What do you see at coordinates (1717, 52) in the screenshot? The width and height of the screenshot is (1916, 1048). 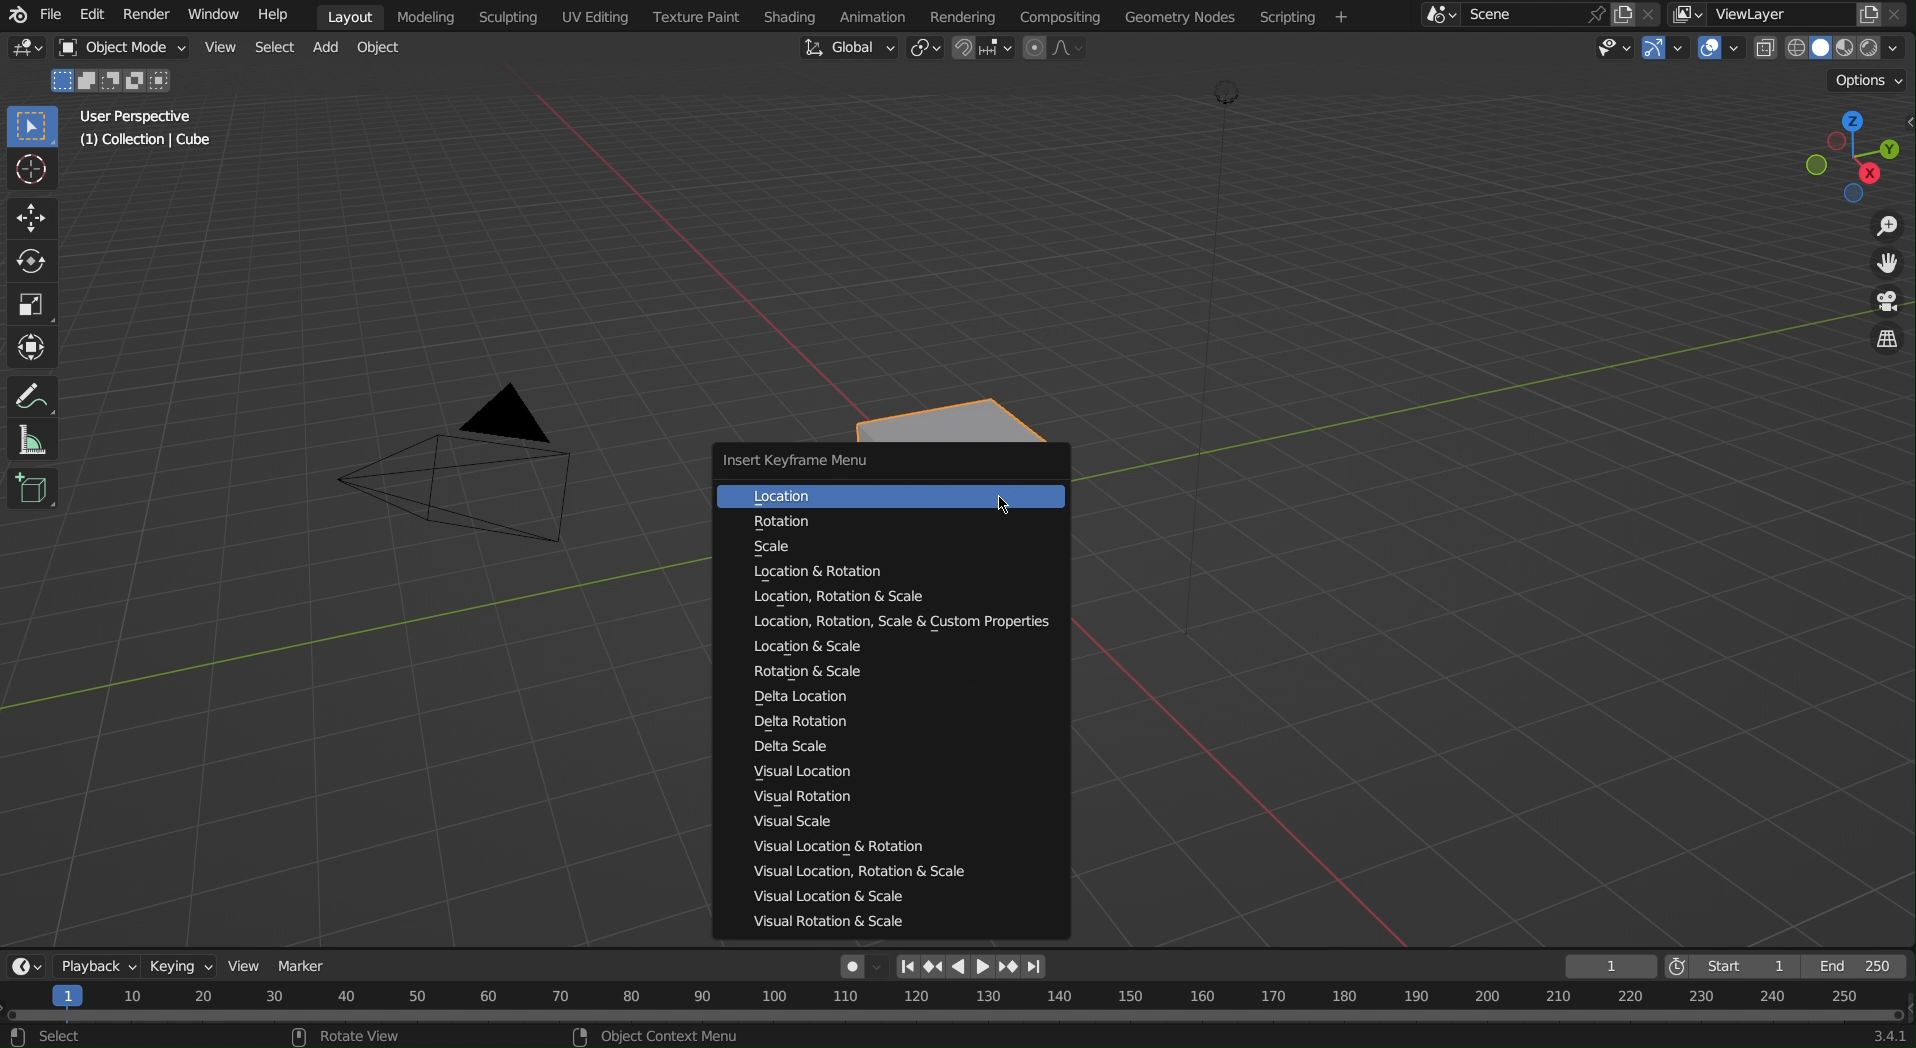 I see `Show Overlays` at bounding box center [1717, 52].